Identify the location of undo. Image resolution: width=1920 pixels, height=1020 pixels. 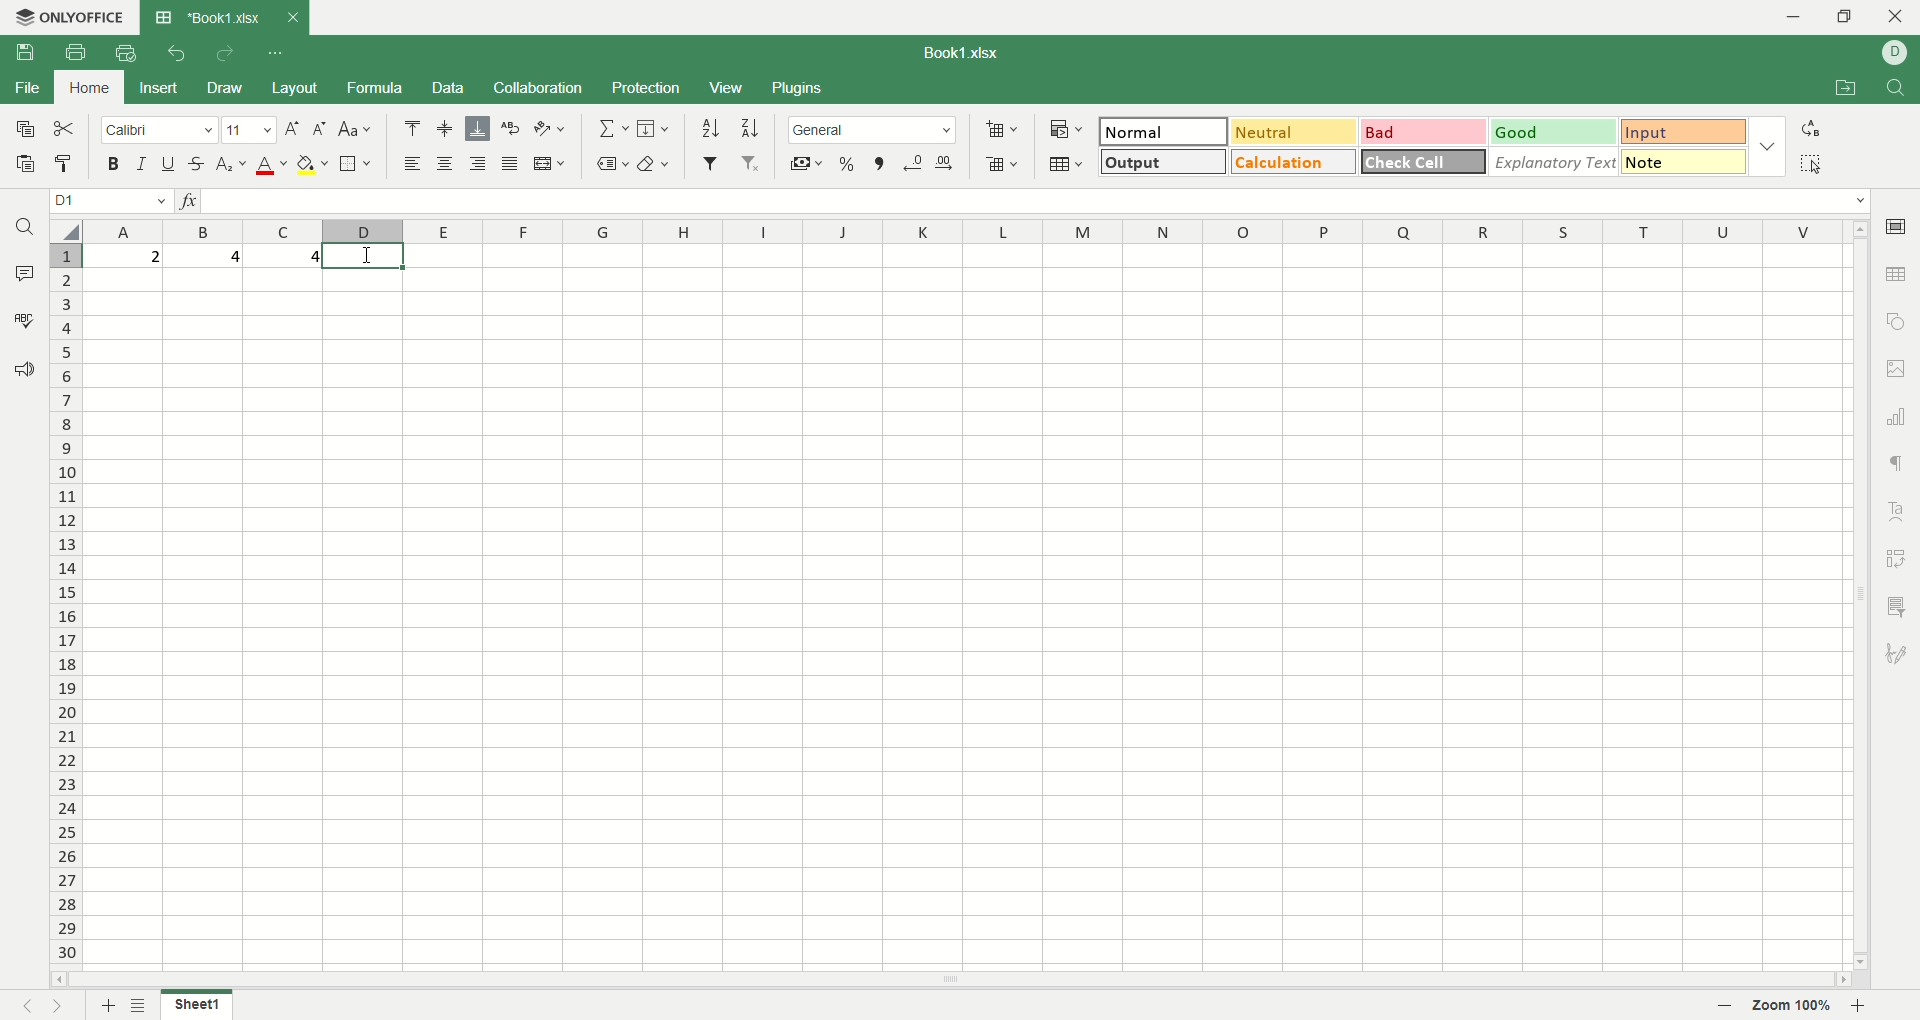
(173, 57).